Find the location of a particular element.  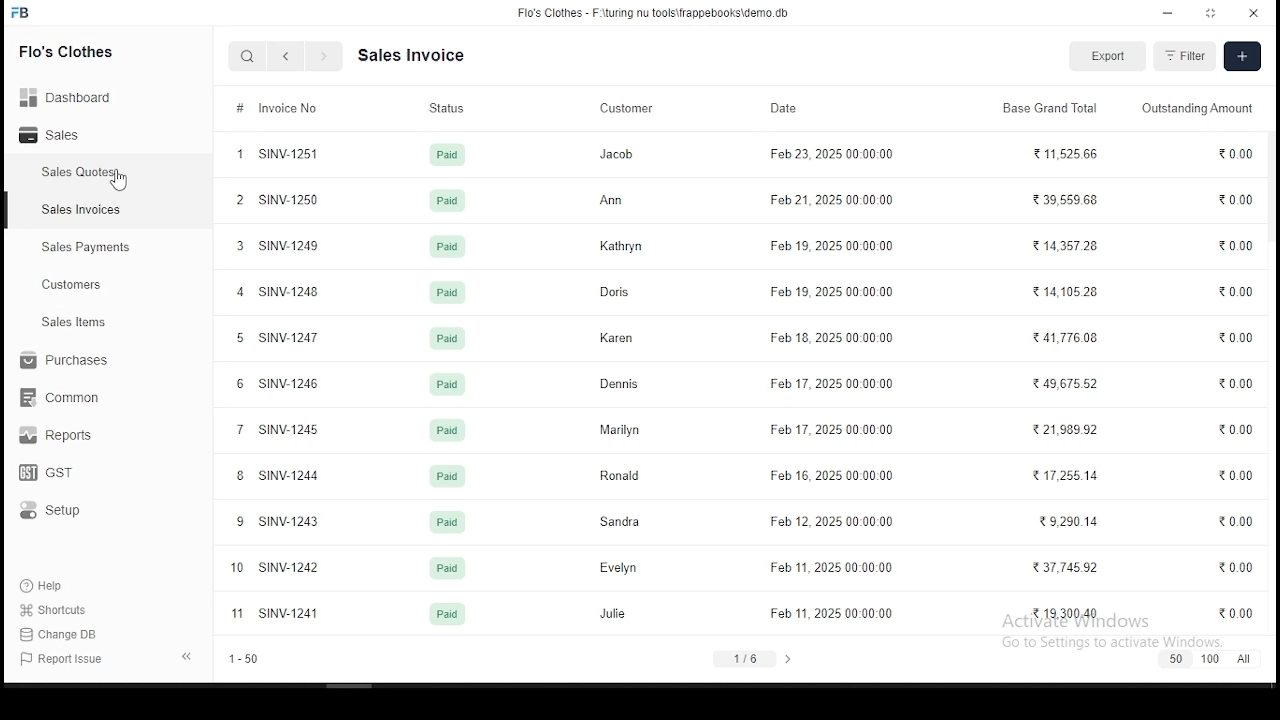

back is located at coordinates (283, 55).